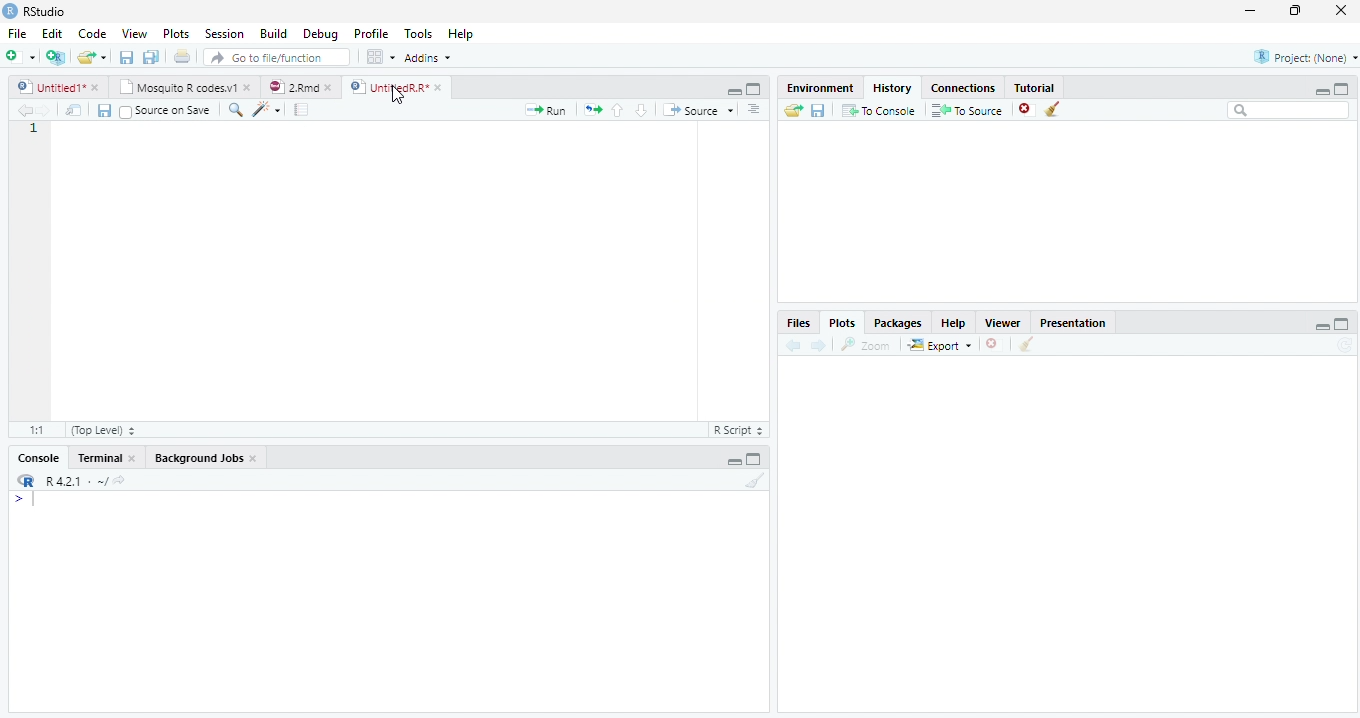  I want to click on Code , so click(269, 110).